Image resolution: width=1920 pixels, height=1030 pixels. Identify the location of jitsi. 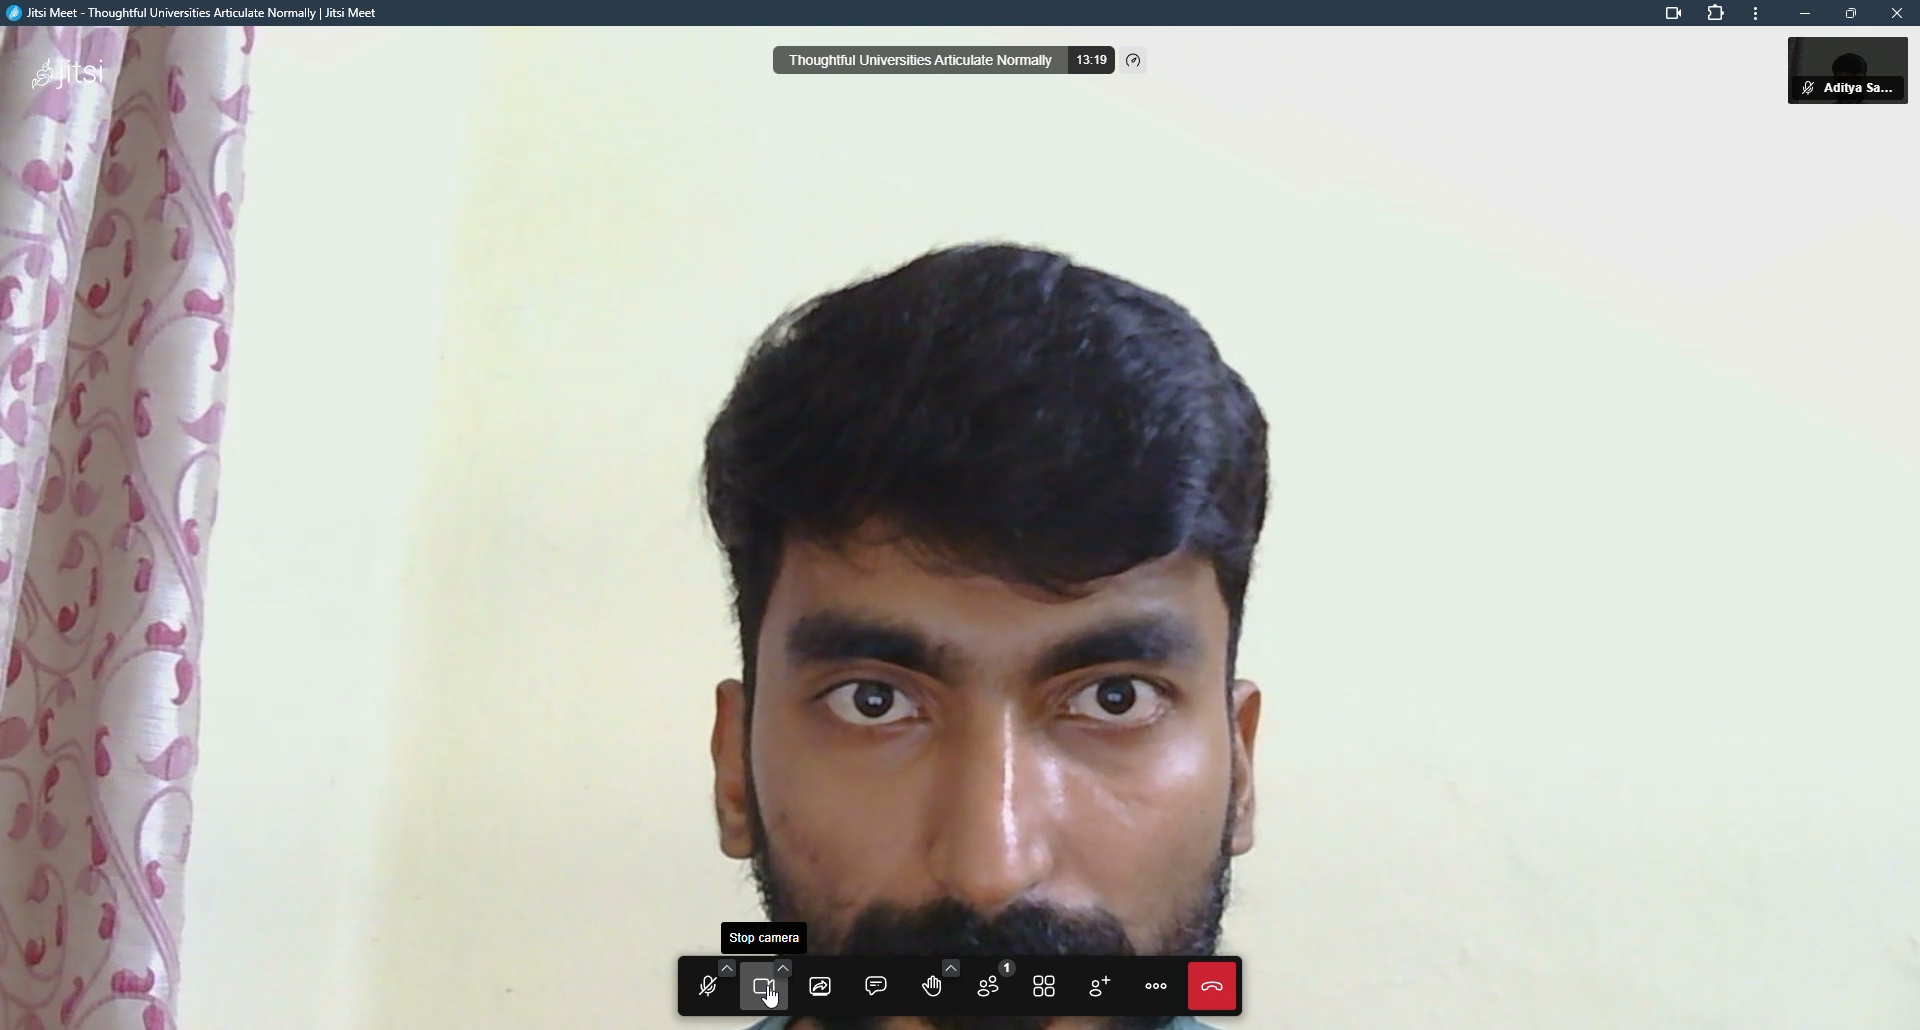
(76, 70).